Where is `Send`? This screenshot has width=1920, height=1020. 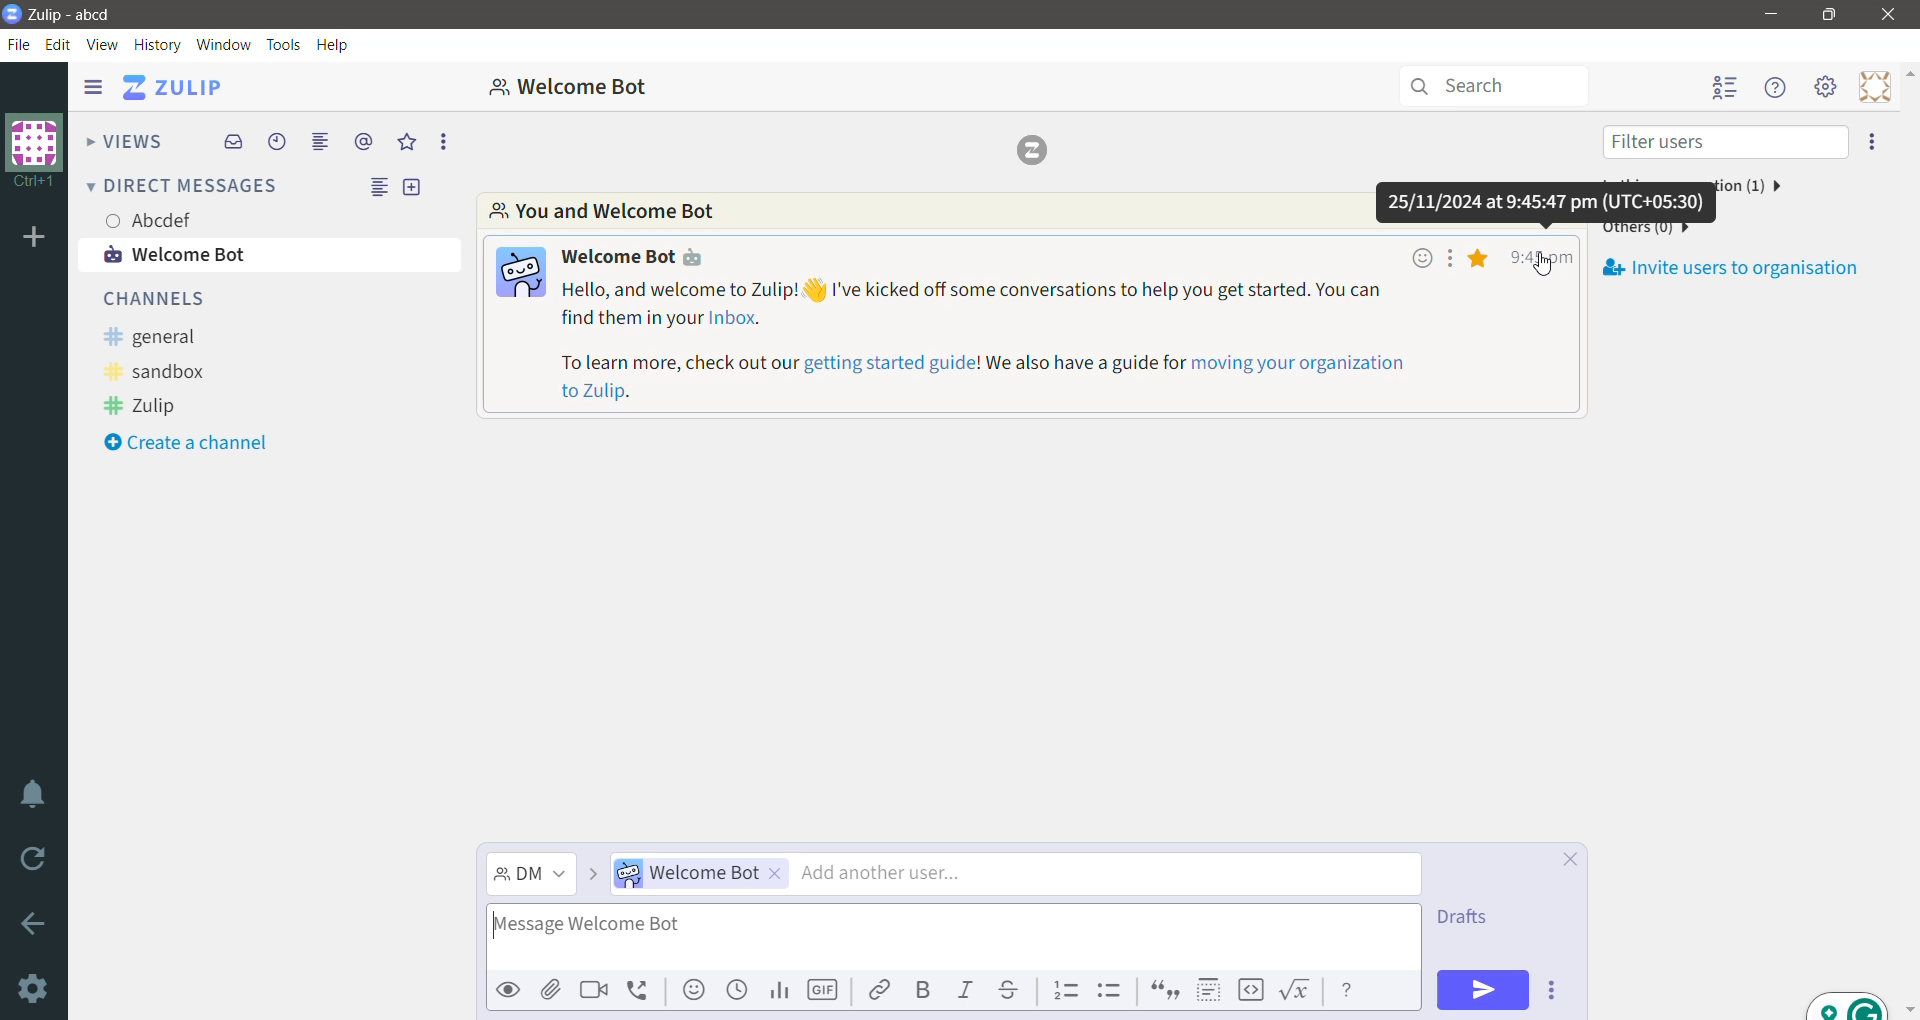 Send is located at coordinates (1483, 989).